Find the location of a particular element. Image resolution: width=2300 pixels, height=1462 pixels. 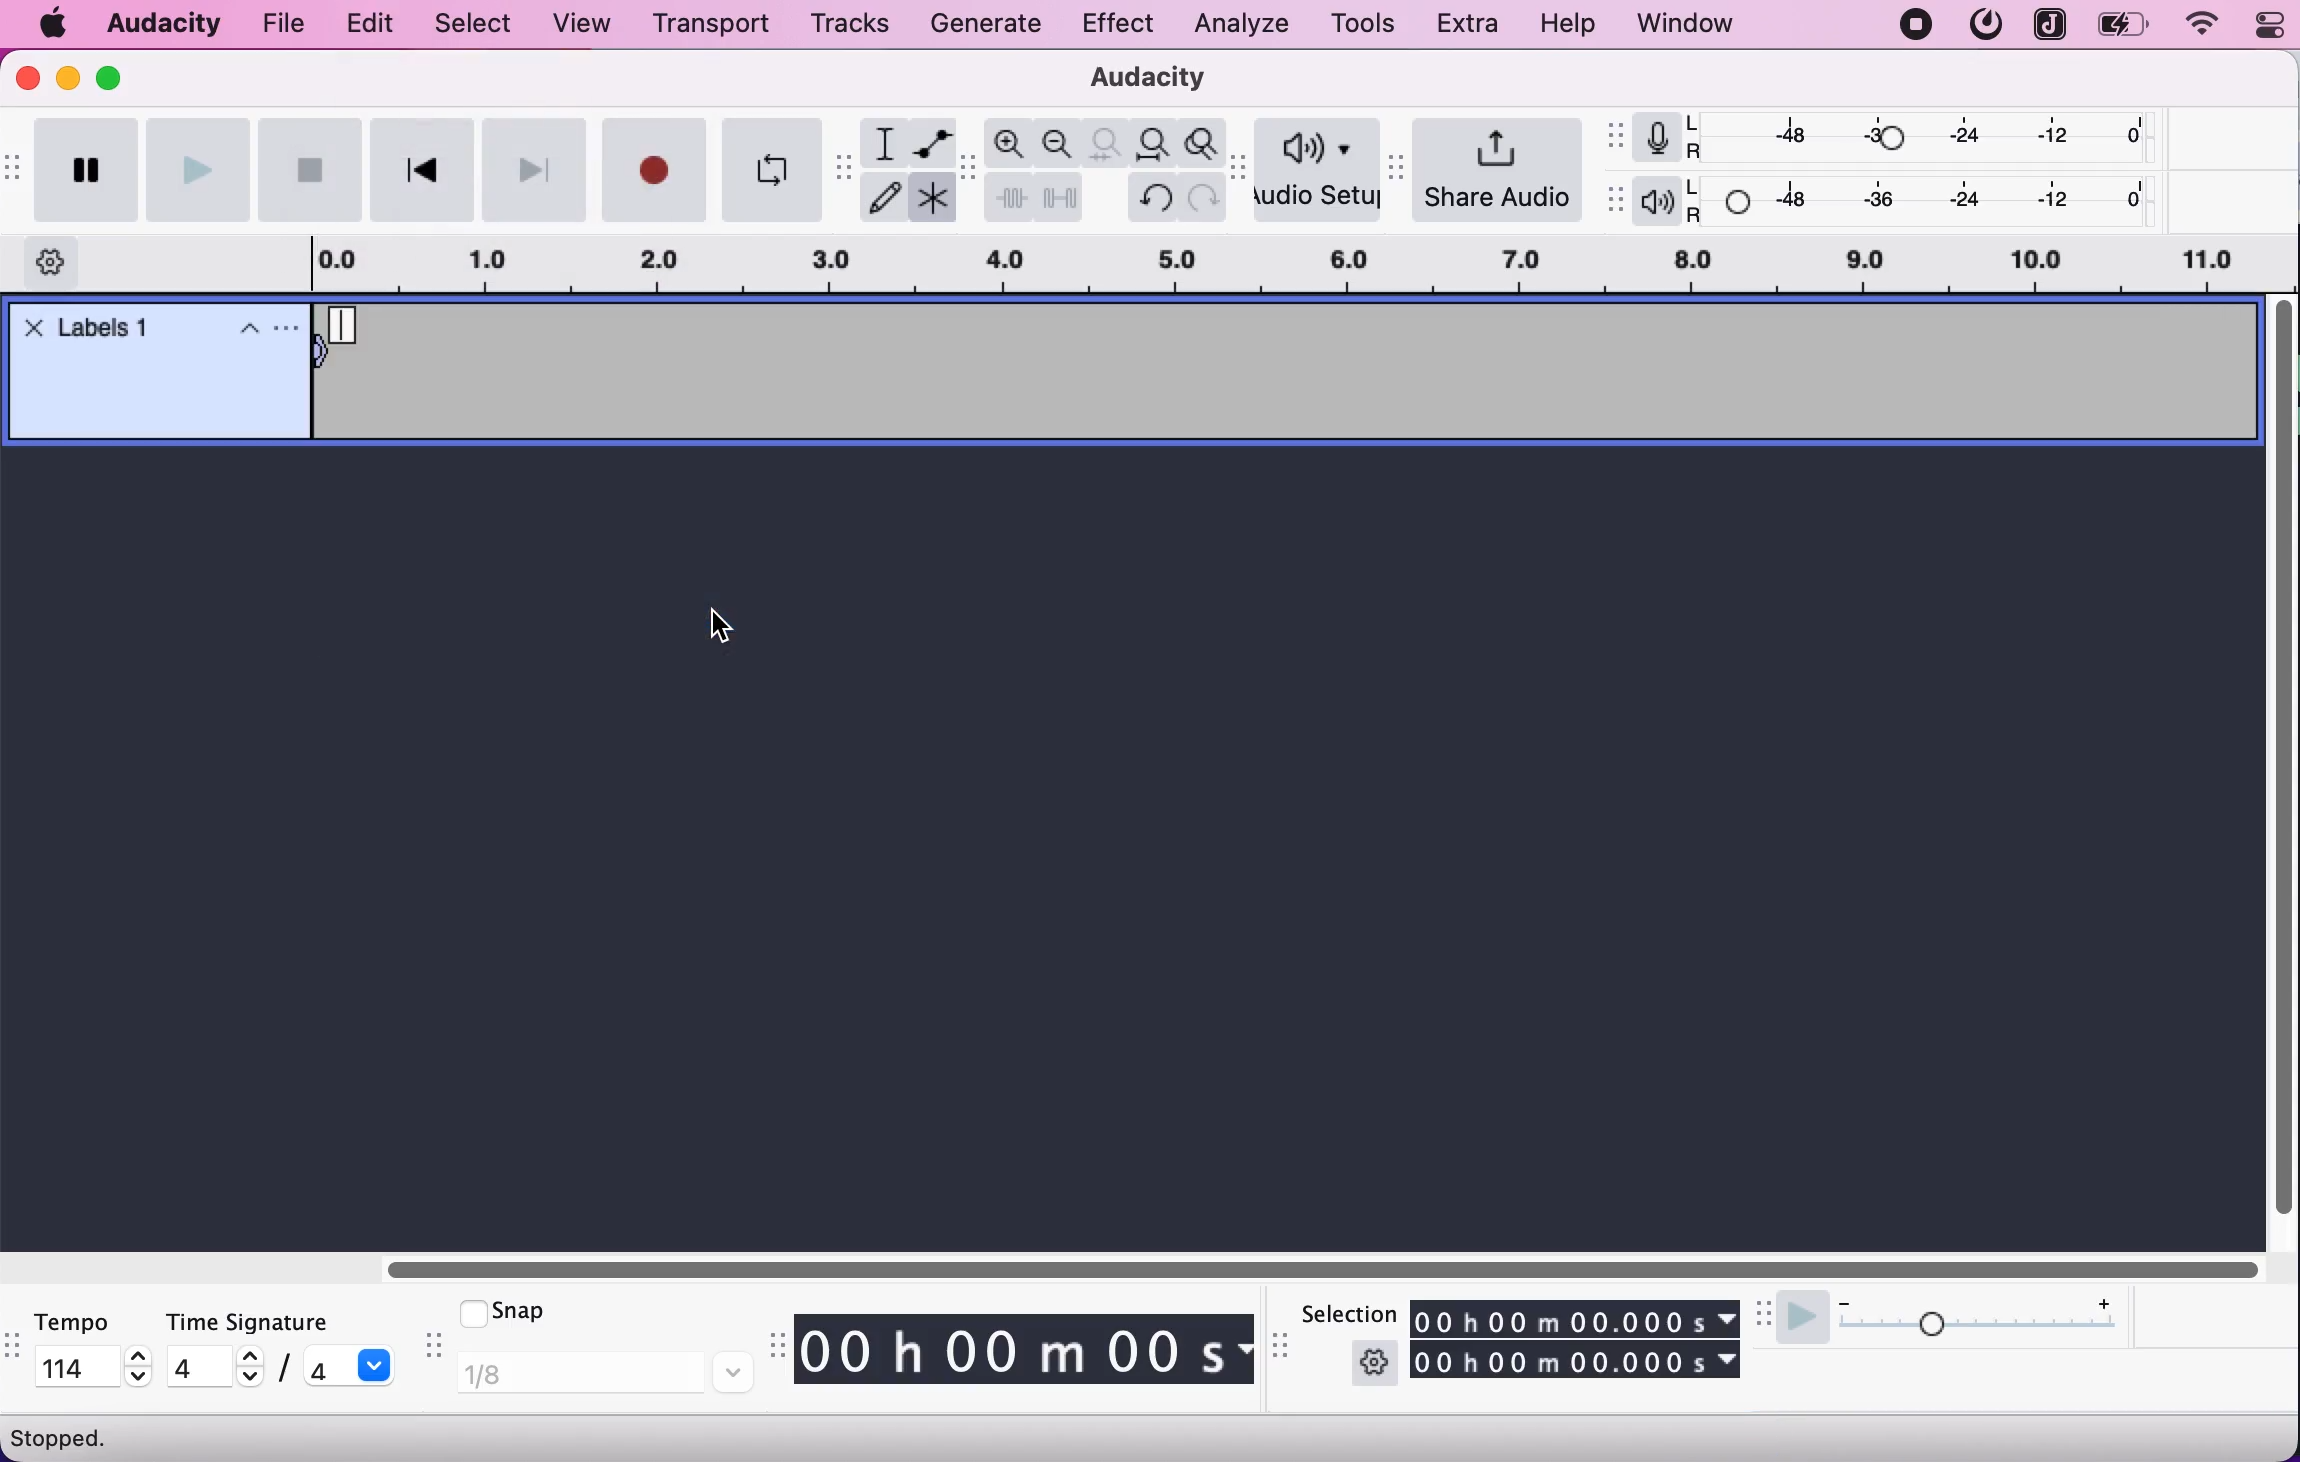

panel control is located at coordinates (2260, 26).